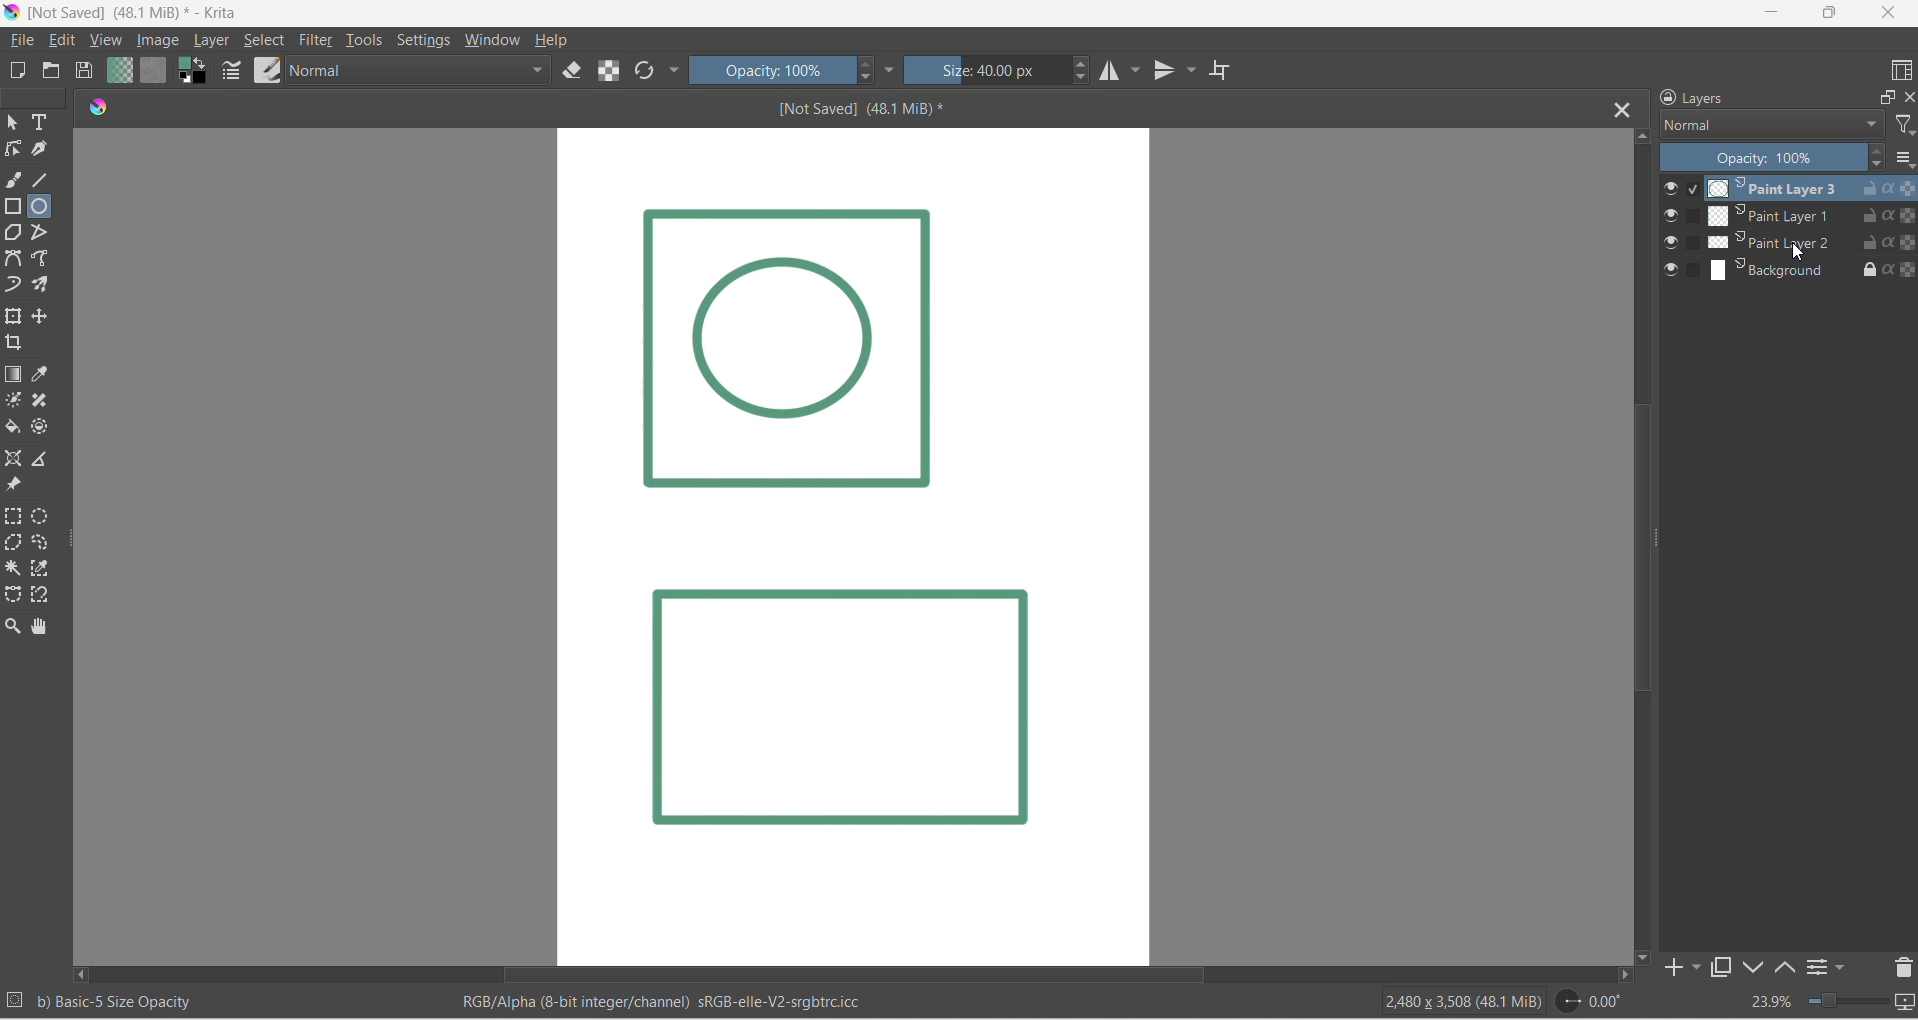  What do you see at coordinates (888, 111) in the screenshot?
I see `[Not Saved] (48.1 MiB)*` at bounding box center [888, 111].